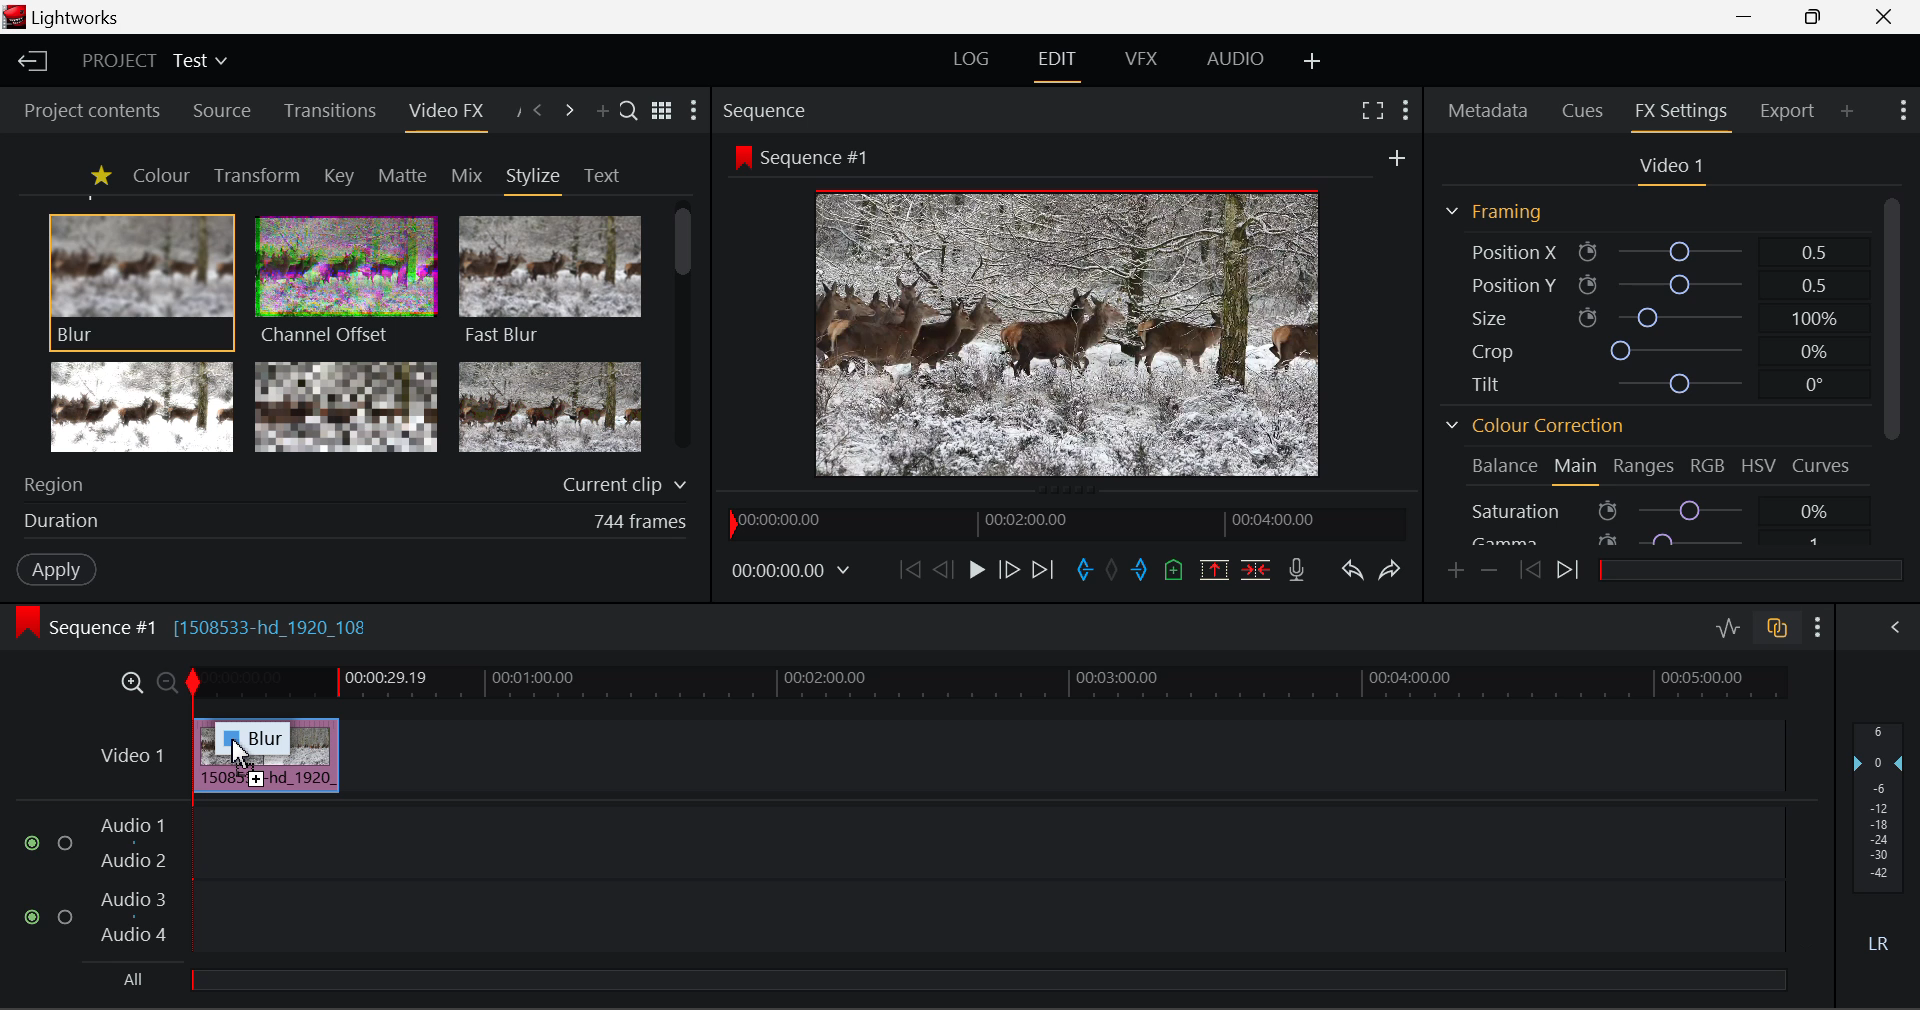 This screenshot has height=1010, width=1920. What do you see at coordinates (451, 113) in the screenshot?
I see `Video FX Panel Open` at bounding box center [451, 113].